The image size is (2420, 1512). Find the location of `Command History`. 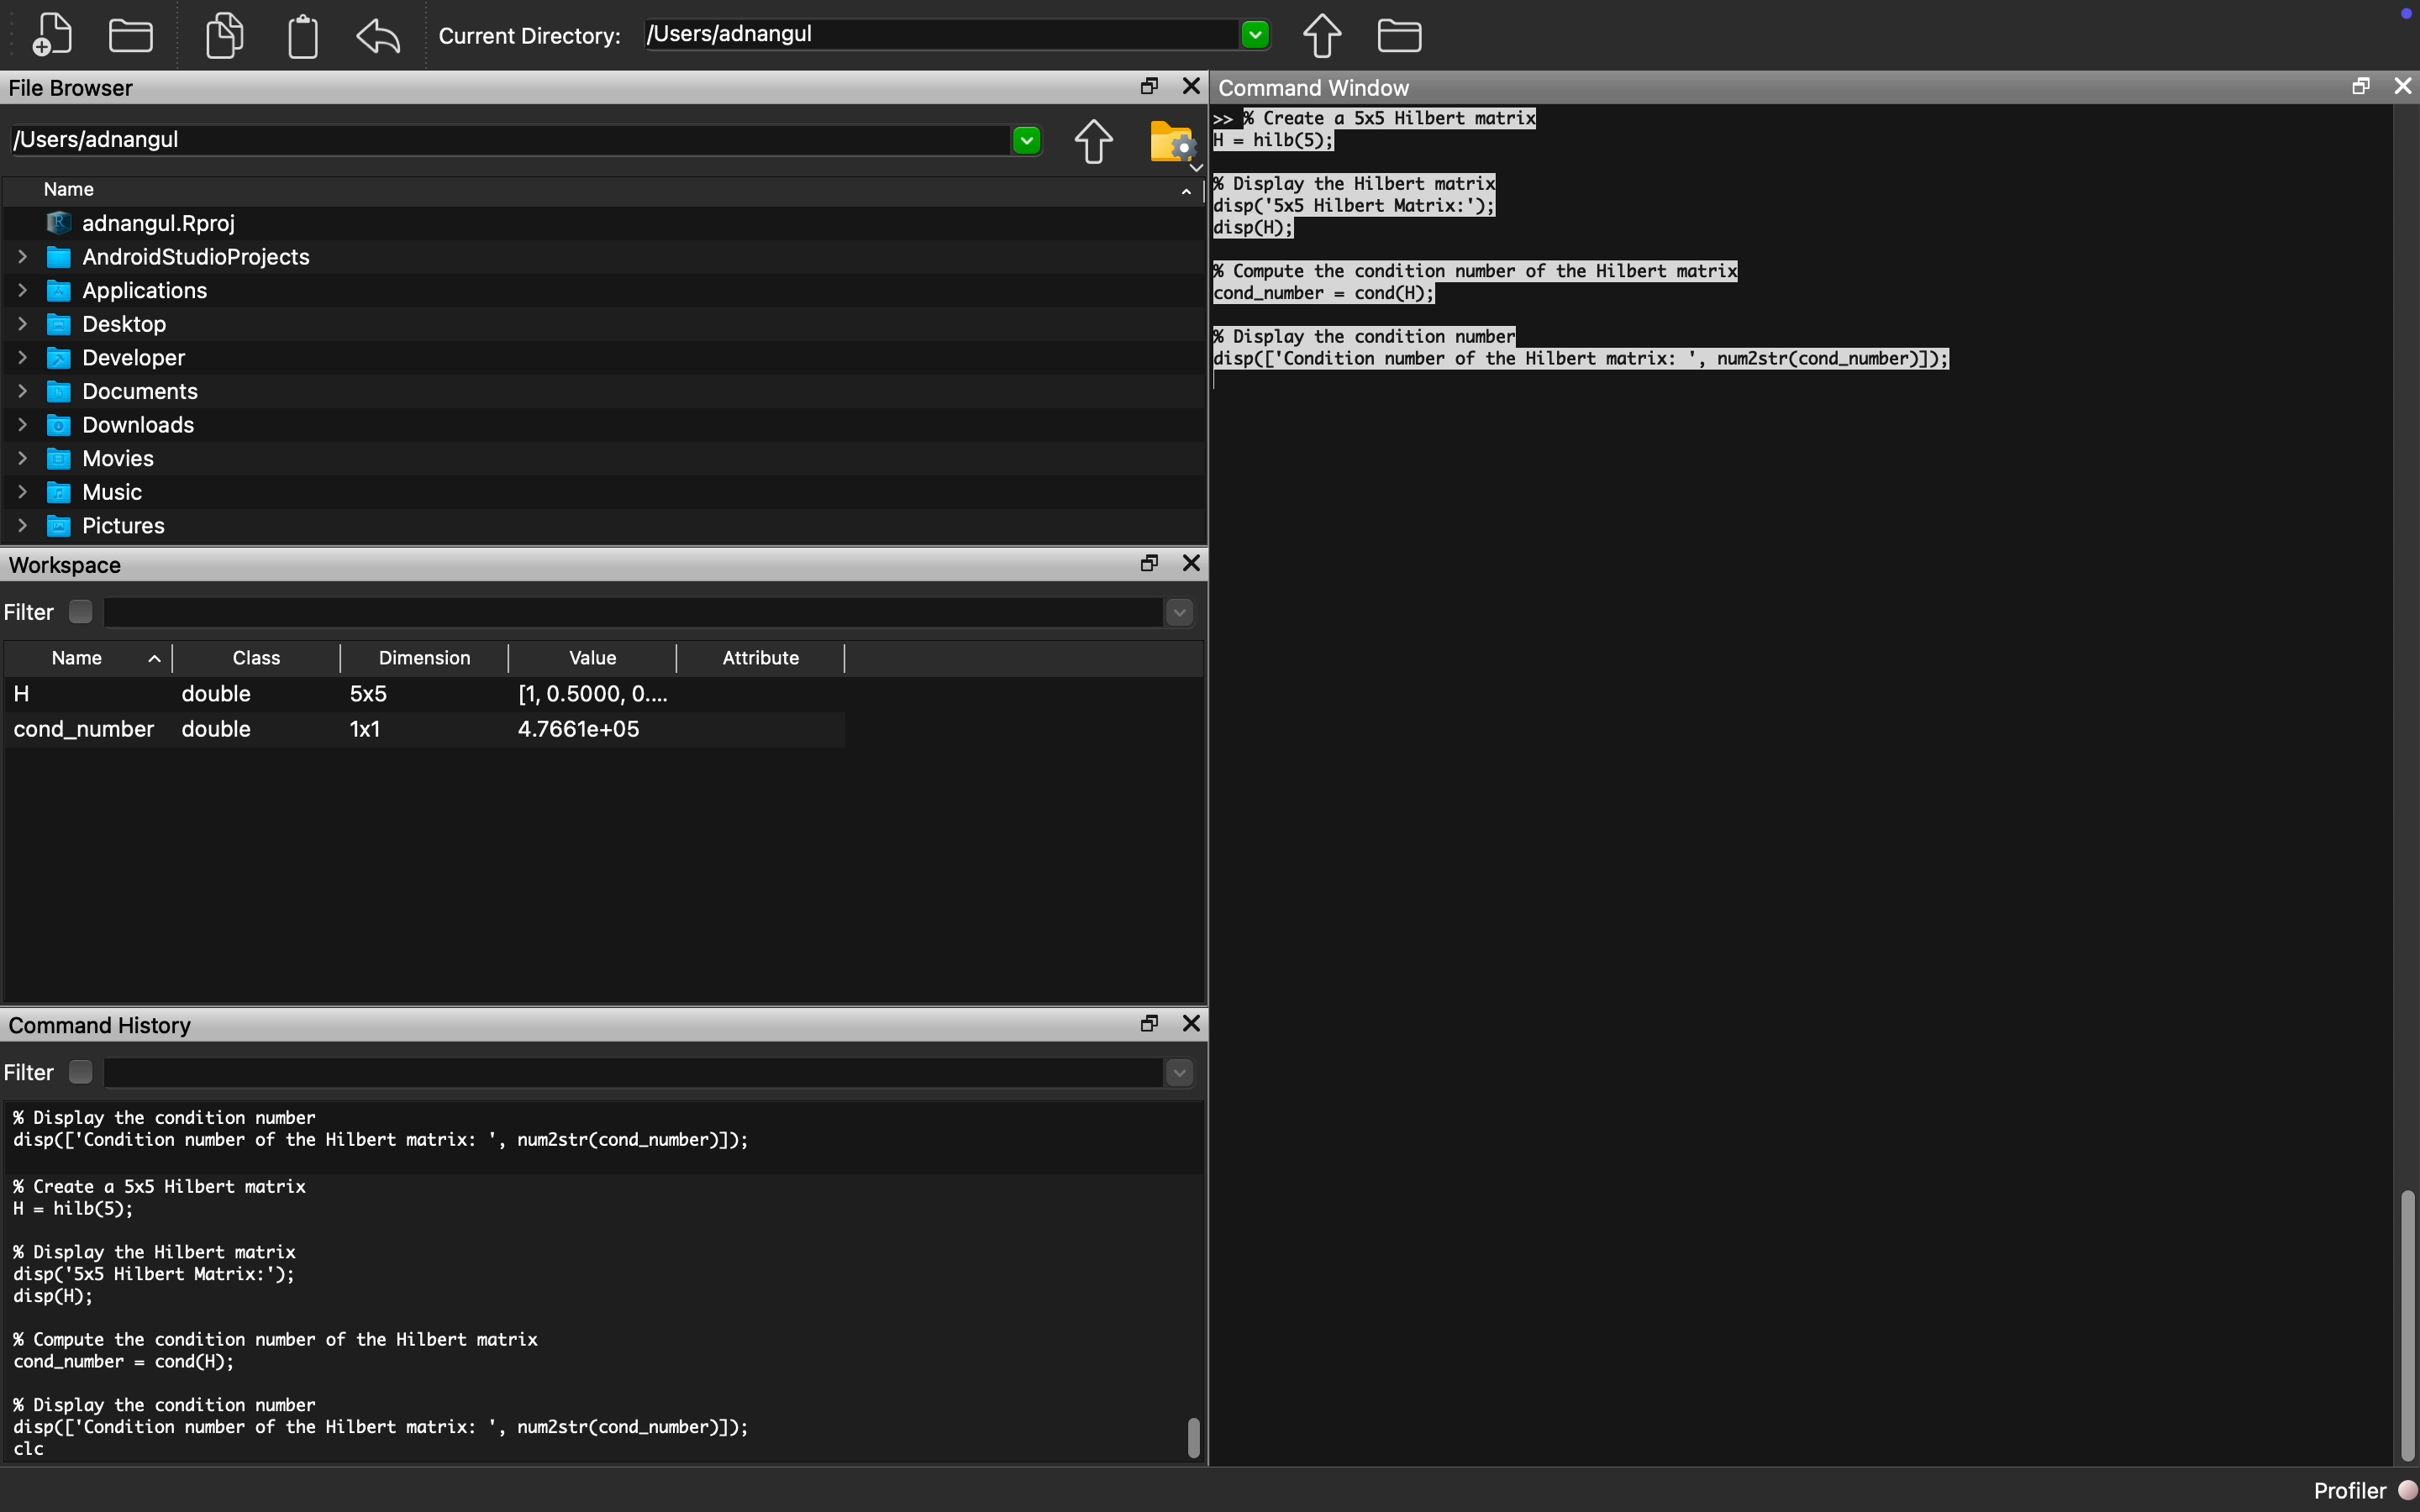

Command History is located at coordinates (102, 1025).